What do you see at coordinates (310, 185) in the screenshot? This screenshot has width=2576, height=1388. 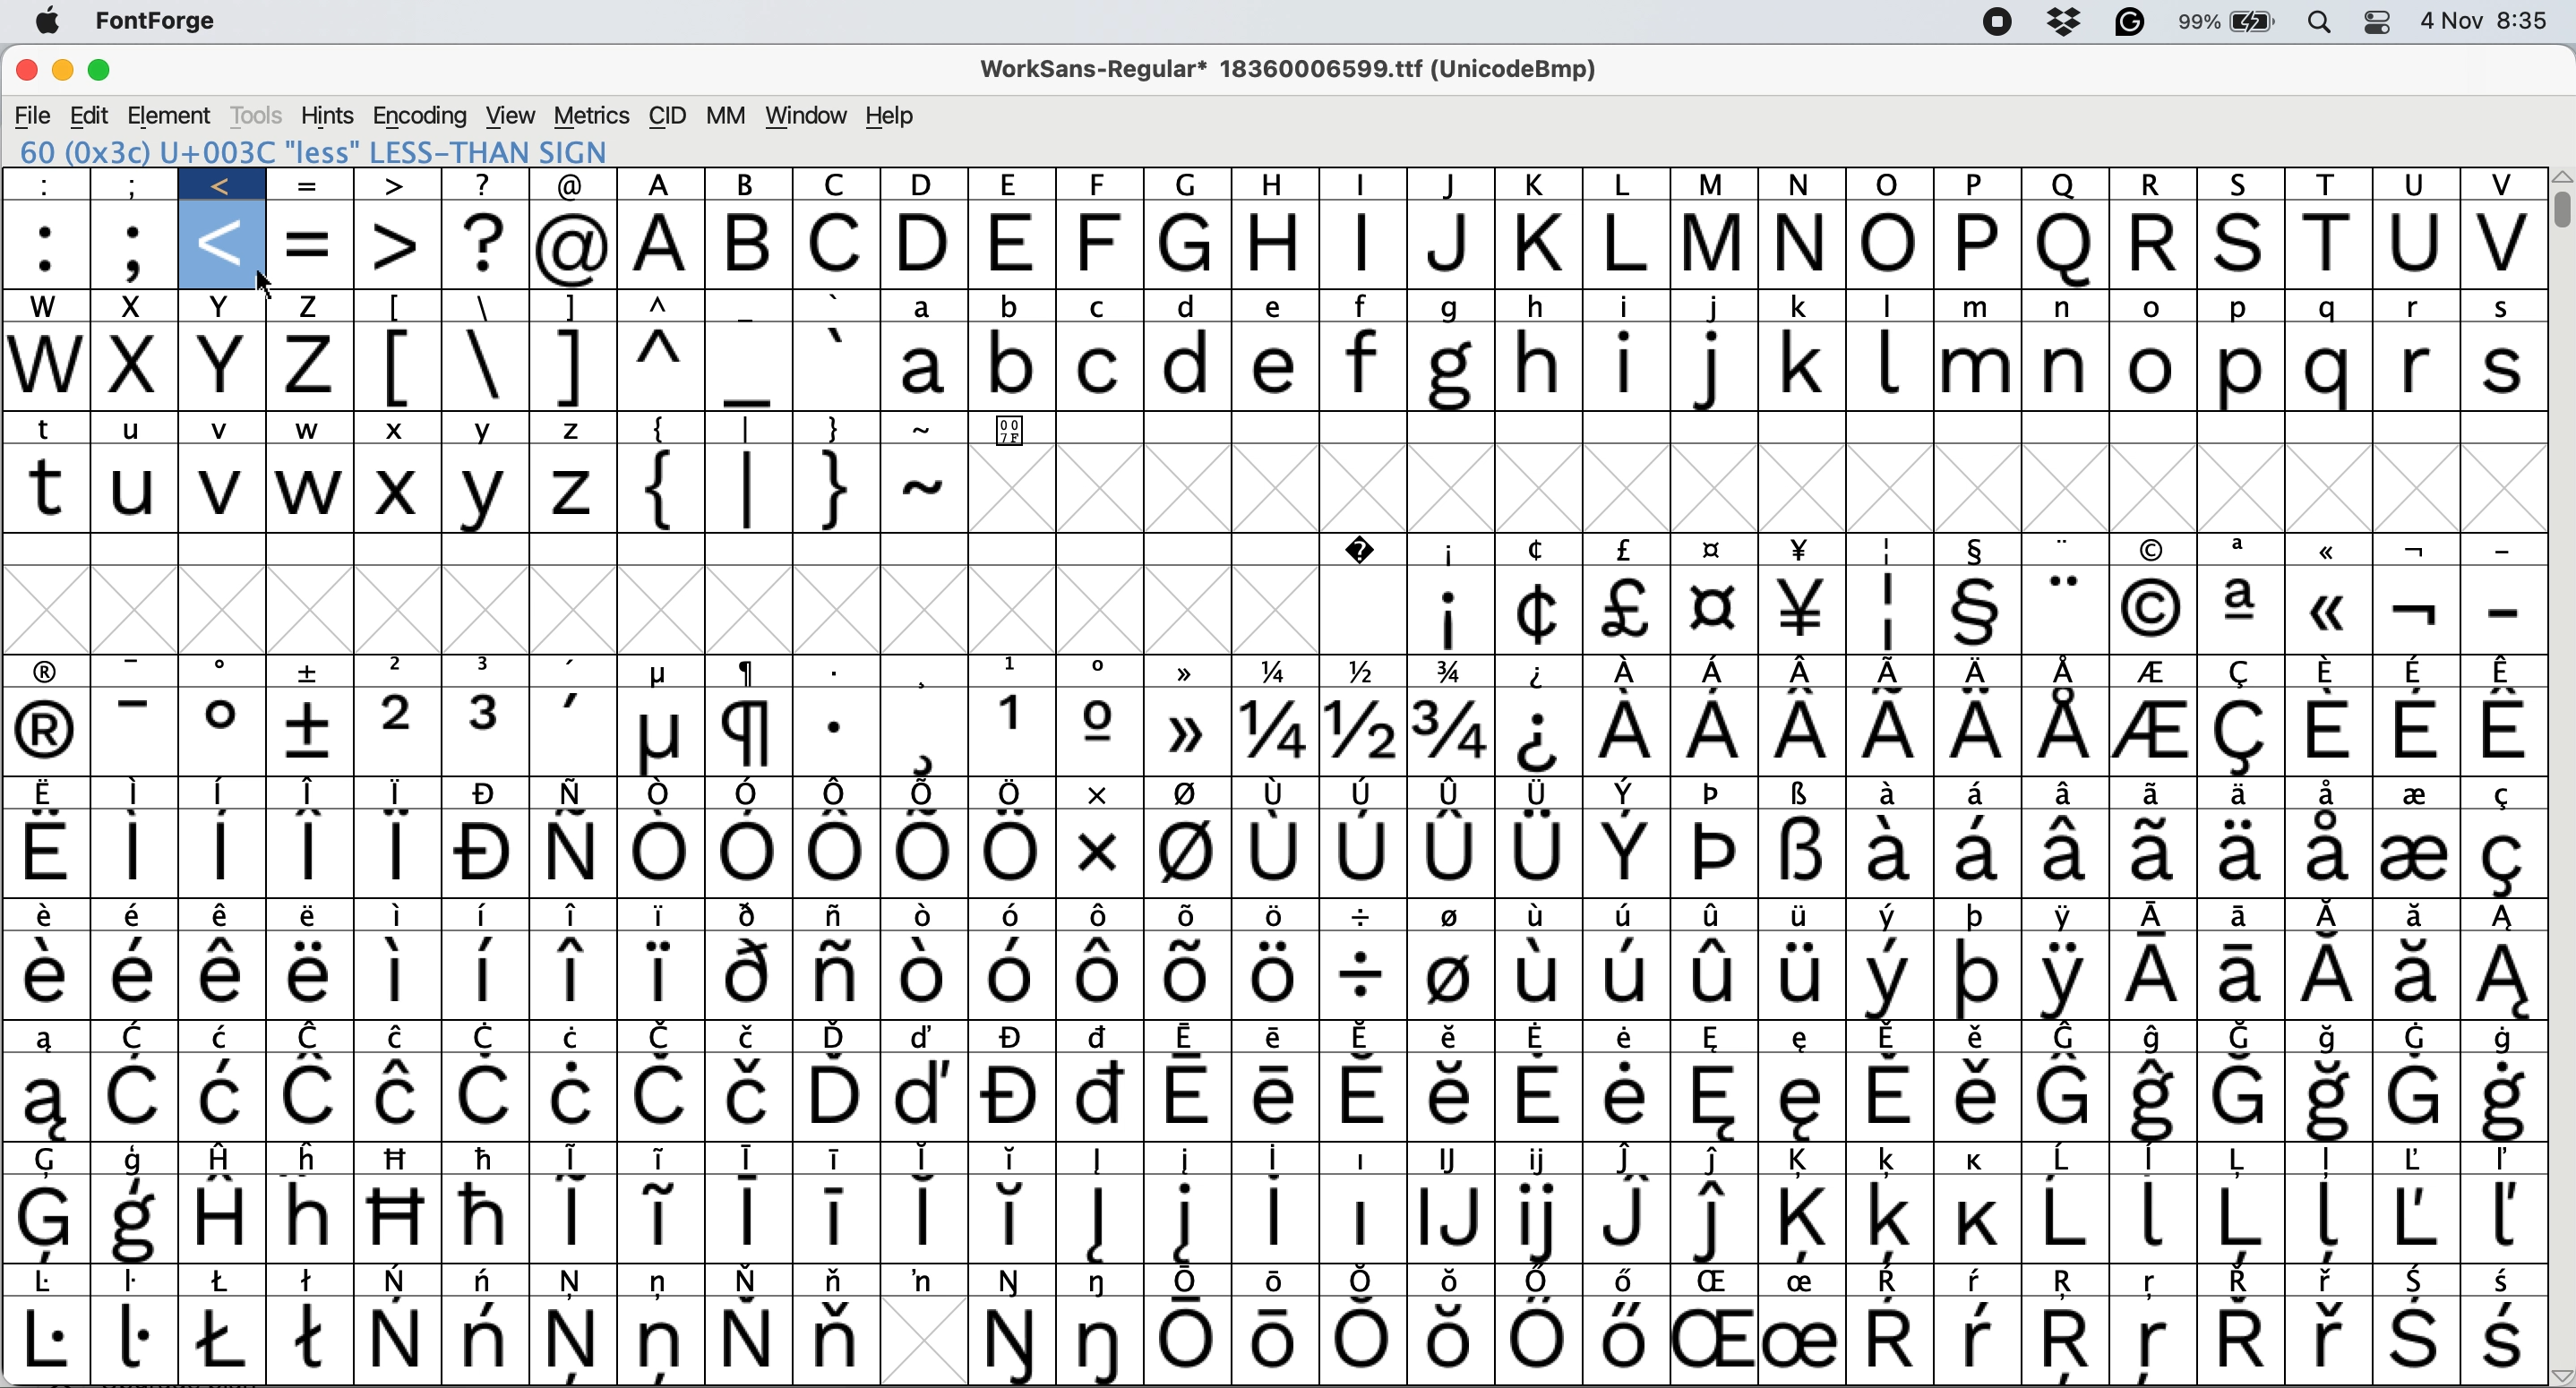 I see `=` at bounding box center [310, 185].